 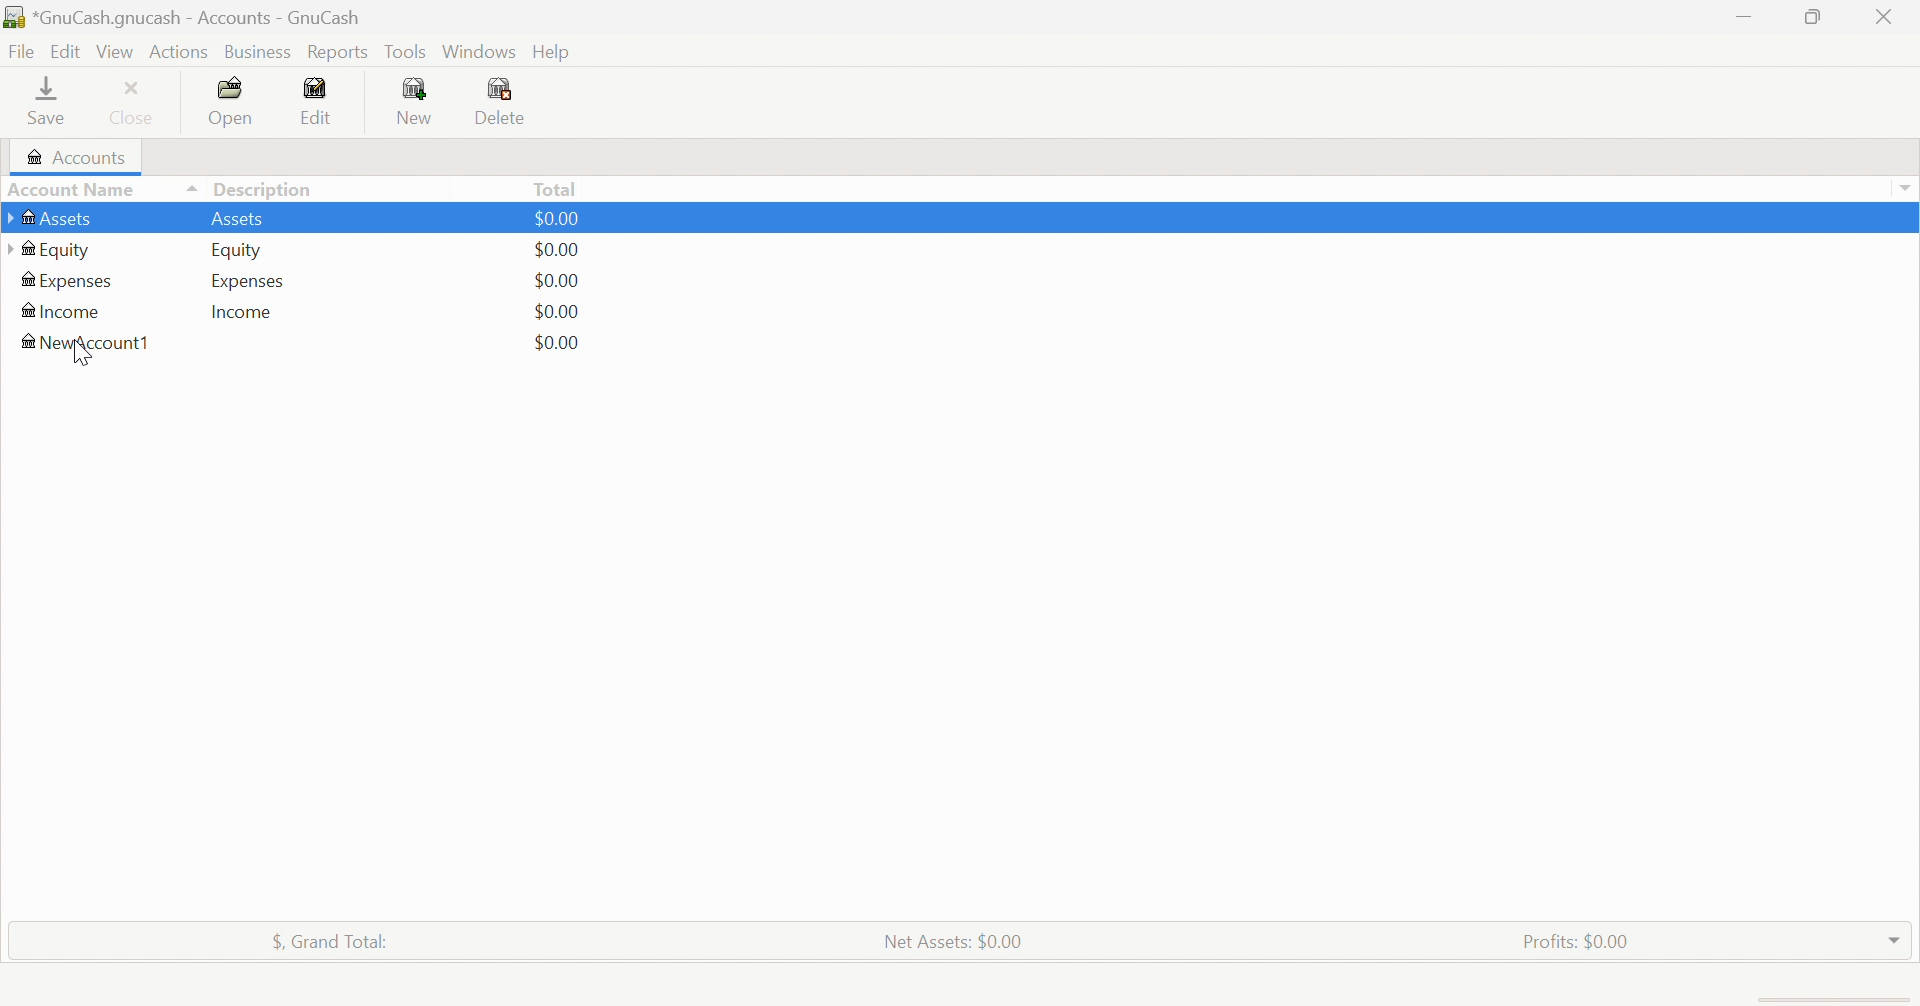 I want to click on Close, so click(x=1887, y=17).